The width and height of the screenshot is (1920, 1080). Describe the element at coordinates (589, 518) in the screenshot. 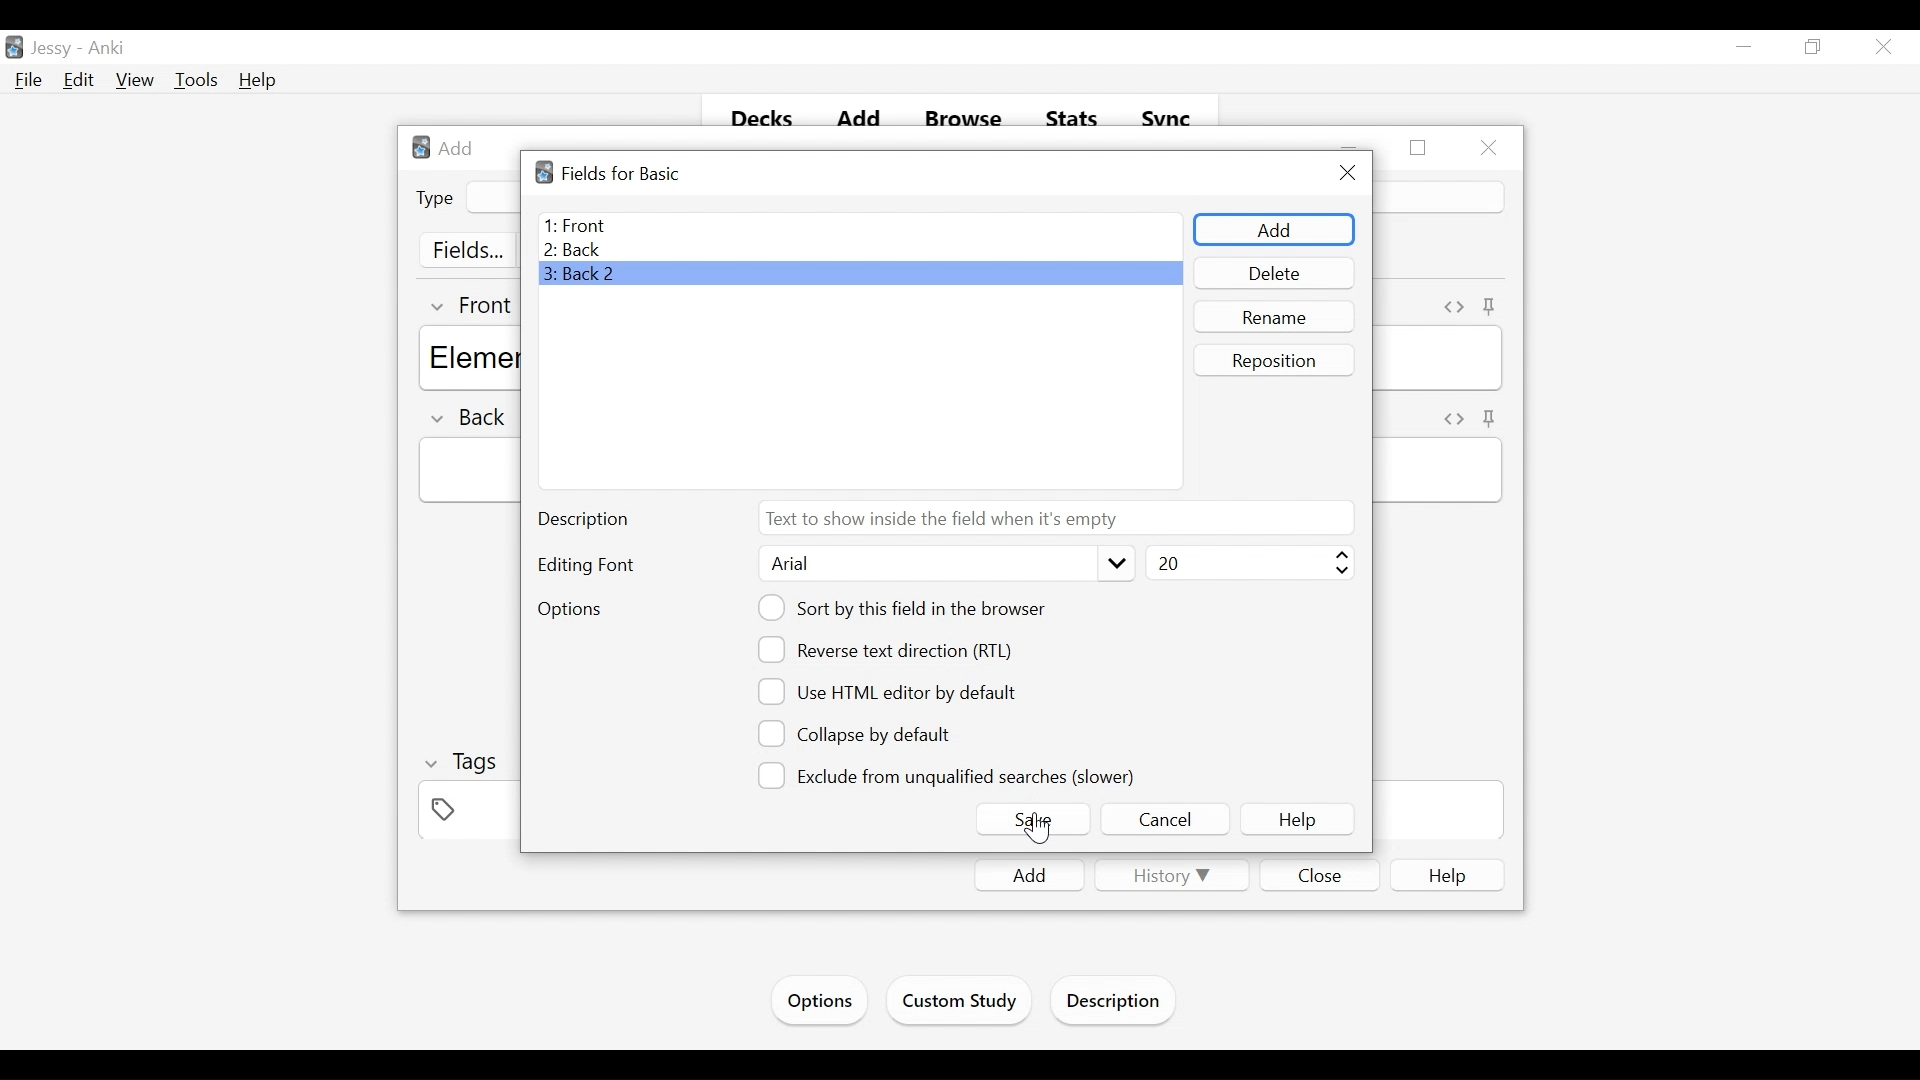

I see `Description` at that location.